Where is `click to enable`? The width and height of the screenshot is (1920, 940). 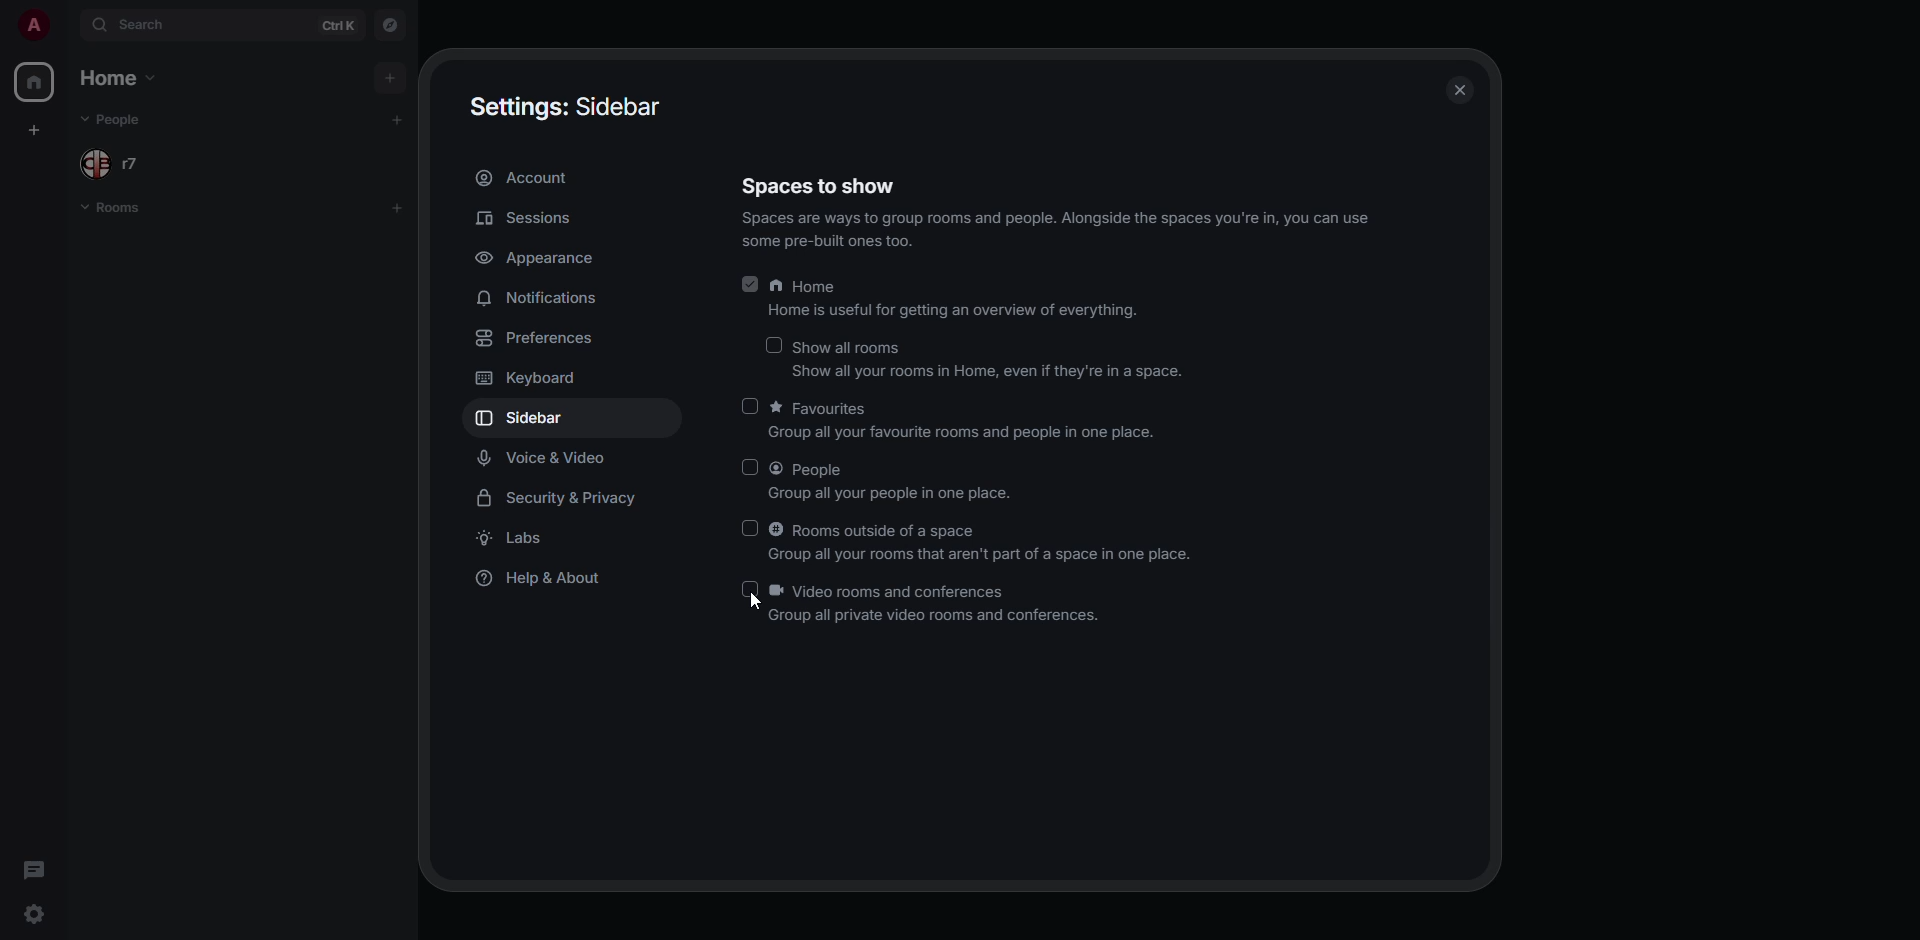 click to enable is located at coordinates (776, 344).